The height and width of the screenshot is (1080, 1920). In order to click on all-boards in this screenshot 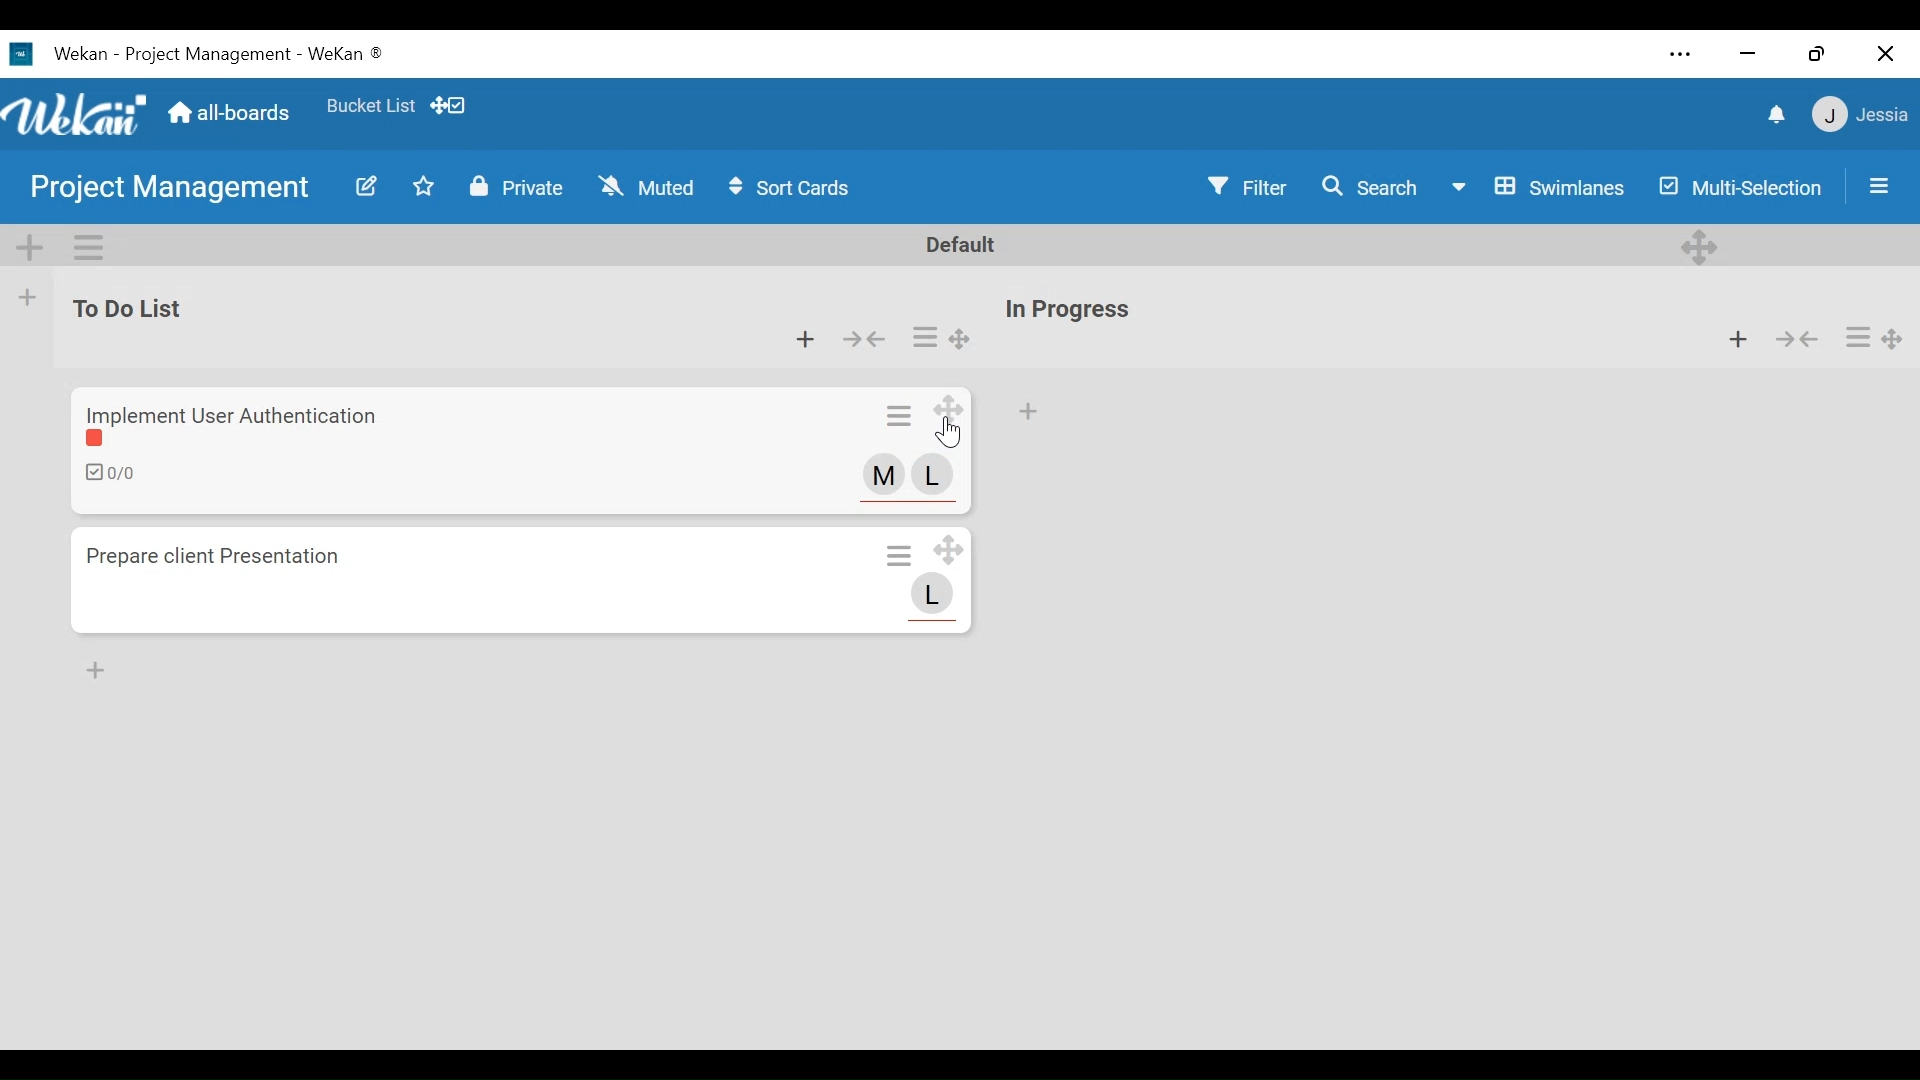, I will do `click(230, 113)`.